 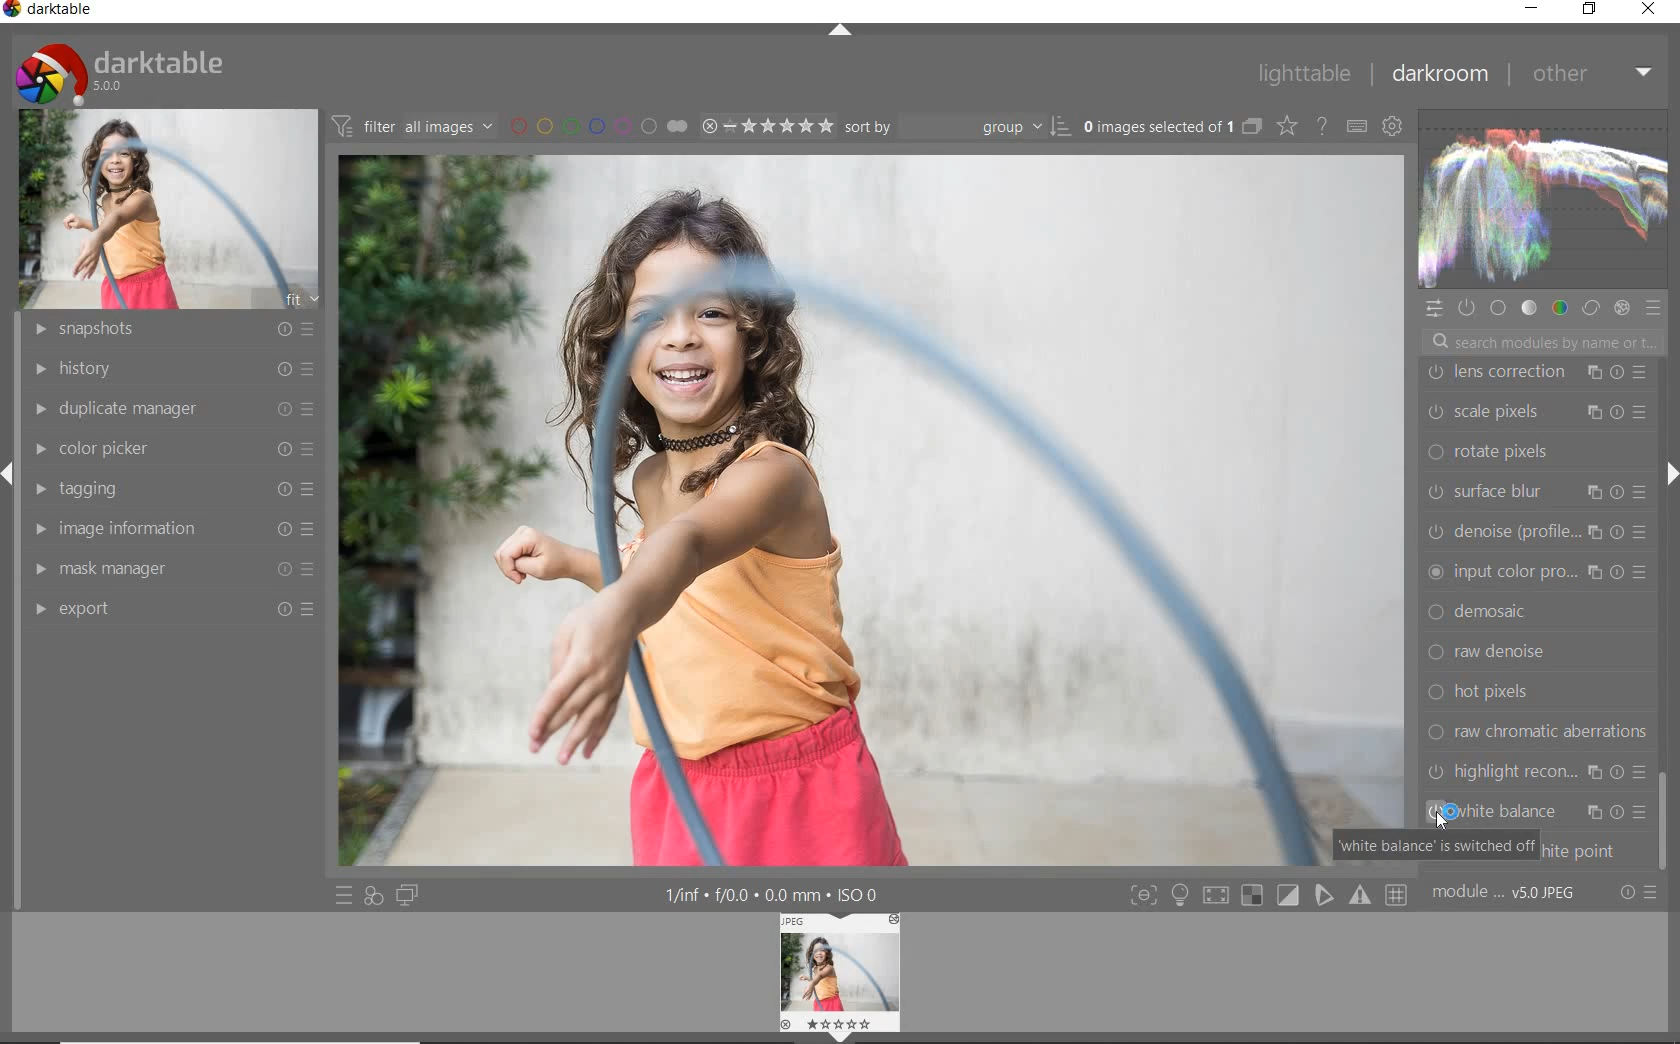 What do you see at coordinates (1537, 776) in the screenshot?
I see `lowlight vision` at bounding box center [1537, 776].